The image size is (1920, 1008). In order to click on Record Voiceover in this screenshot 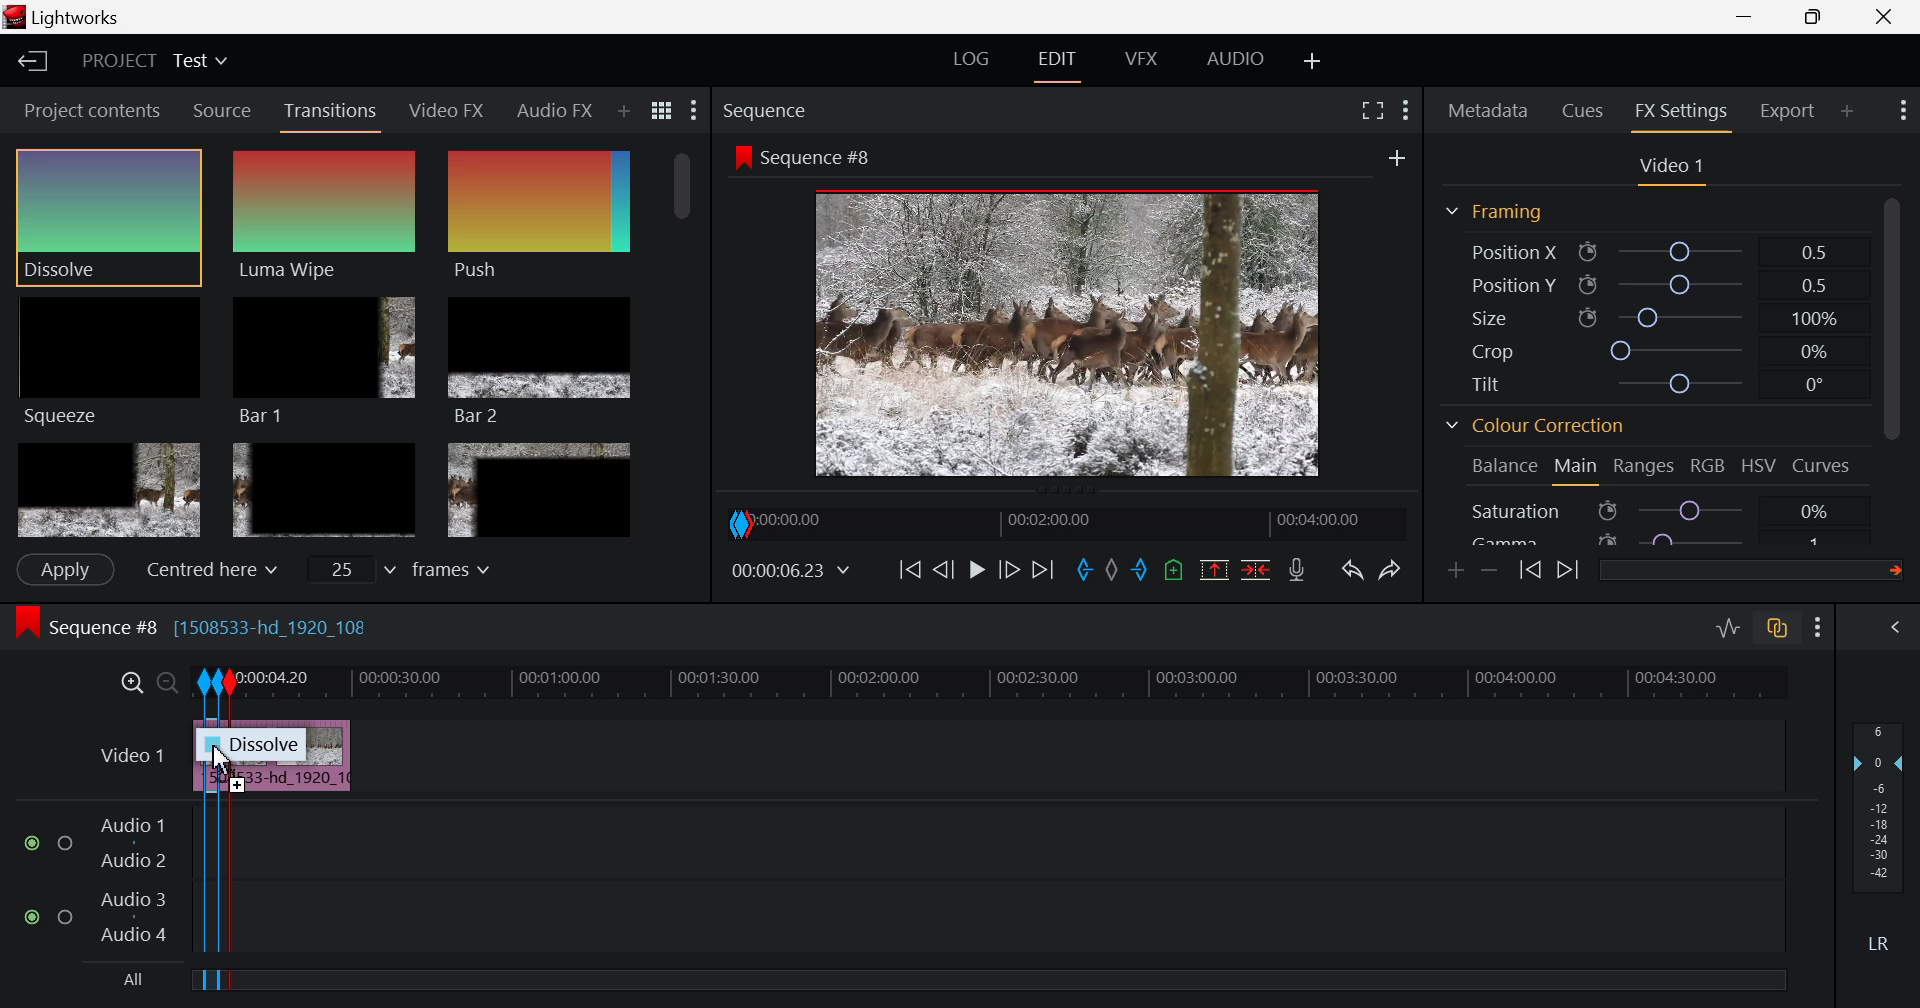, I will do `click(1296, 570)`.